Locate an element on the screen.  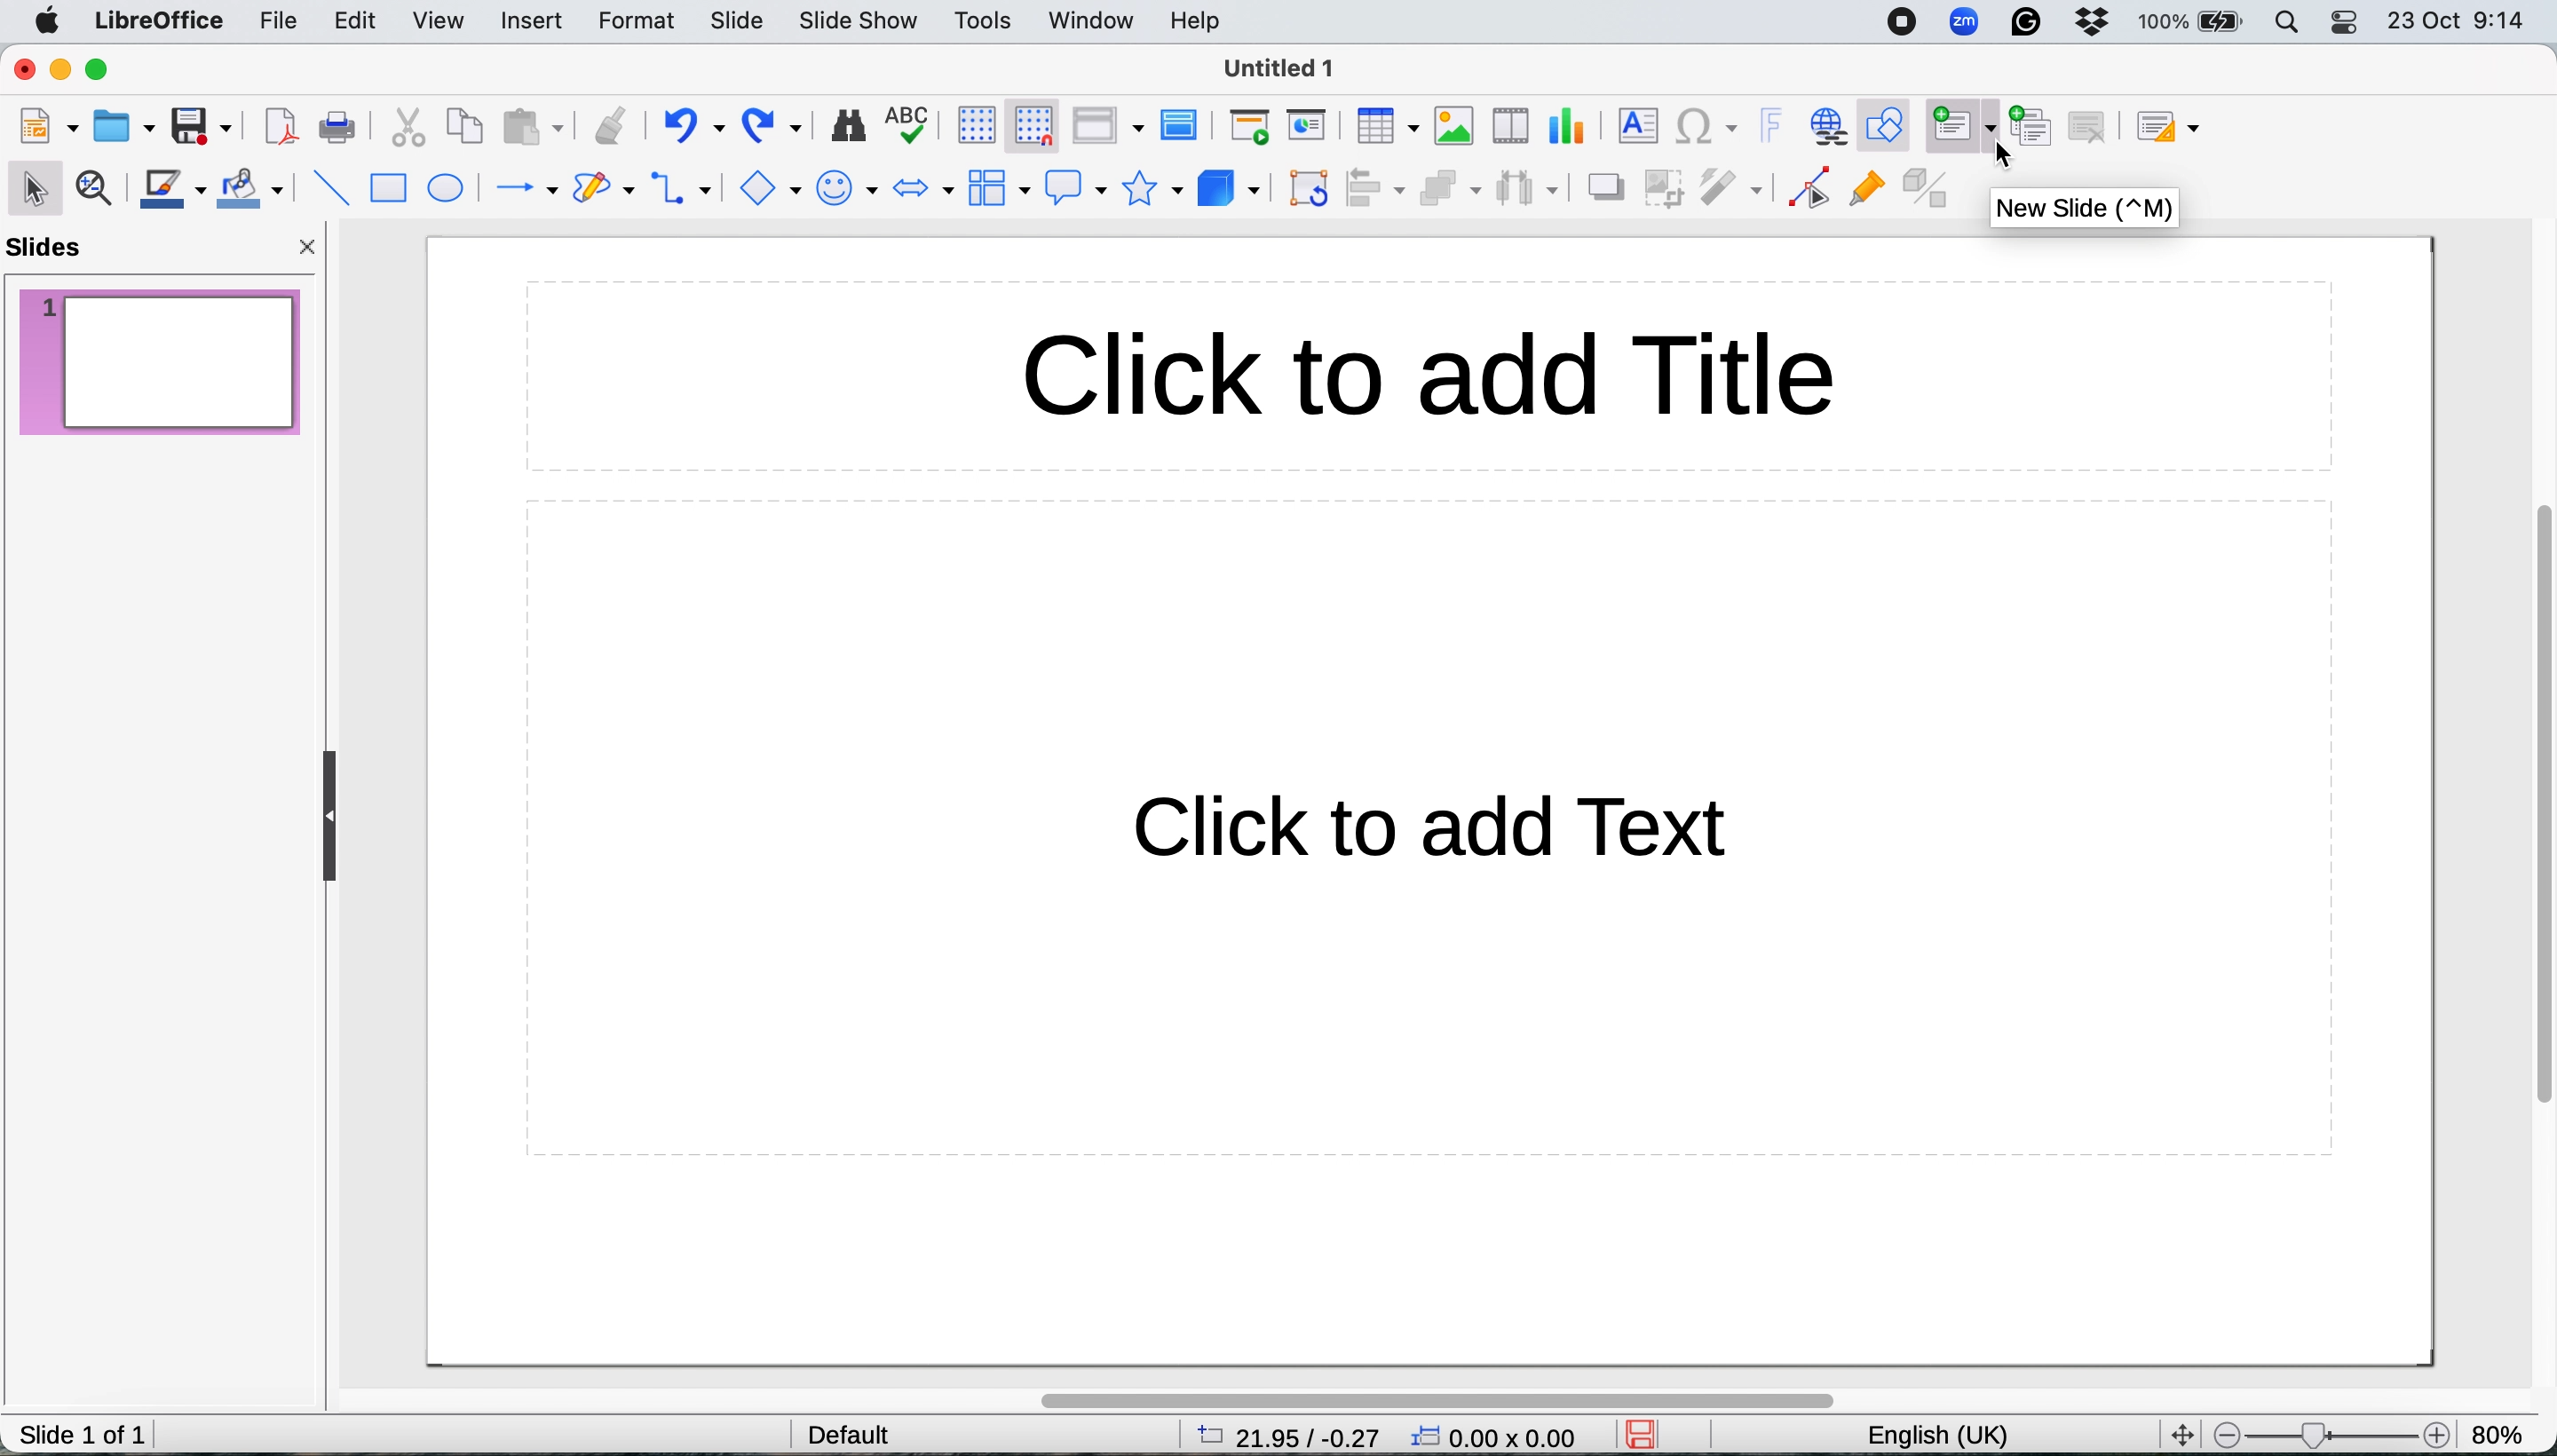
insert text is located at coordinates (1635, 128).